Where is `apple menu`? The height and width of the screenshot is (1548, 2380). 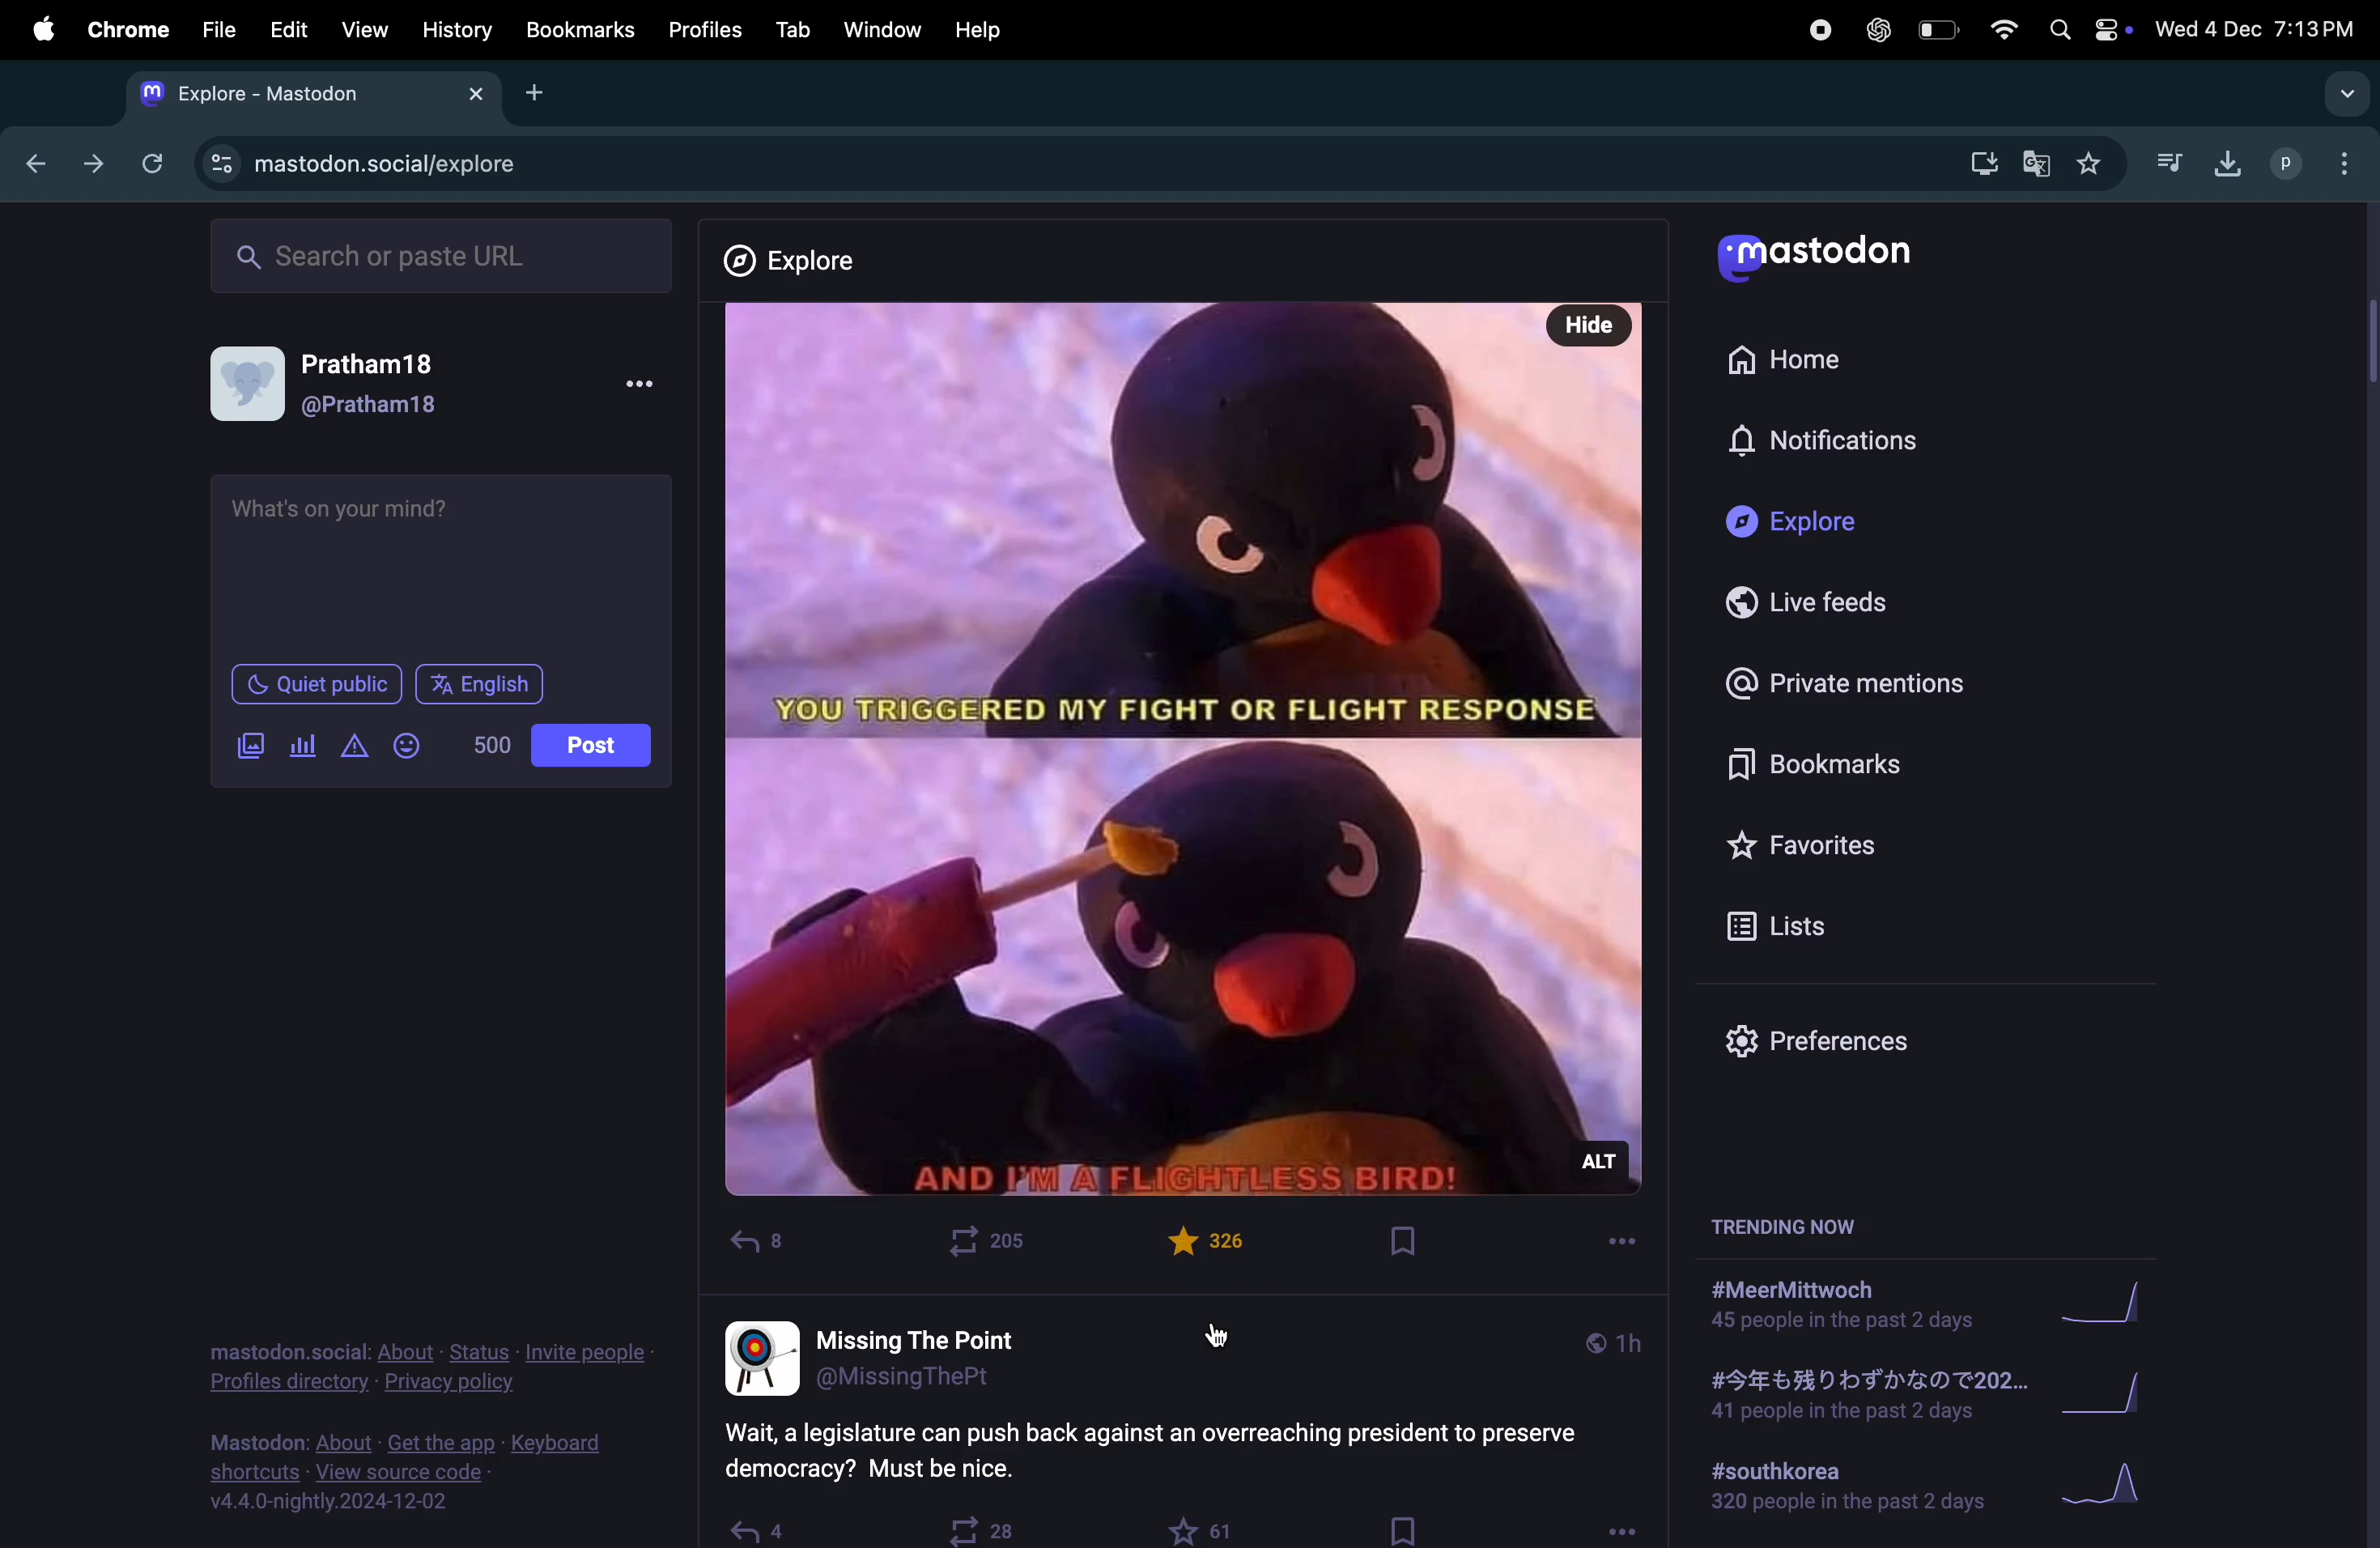
apple menu is located at coordinates (44, 35).